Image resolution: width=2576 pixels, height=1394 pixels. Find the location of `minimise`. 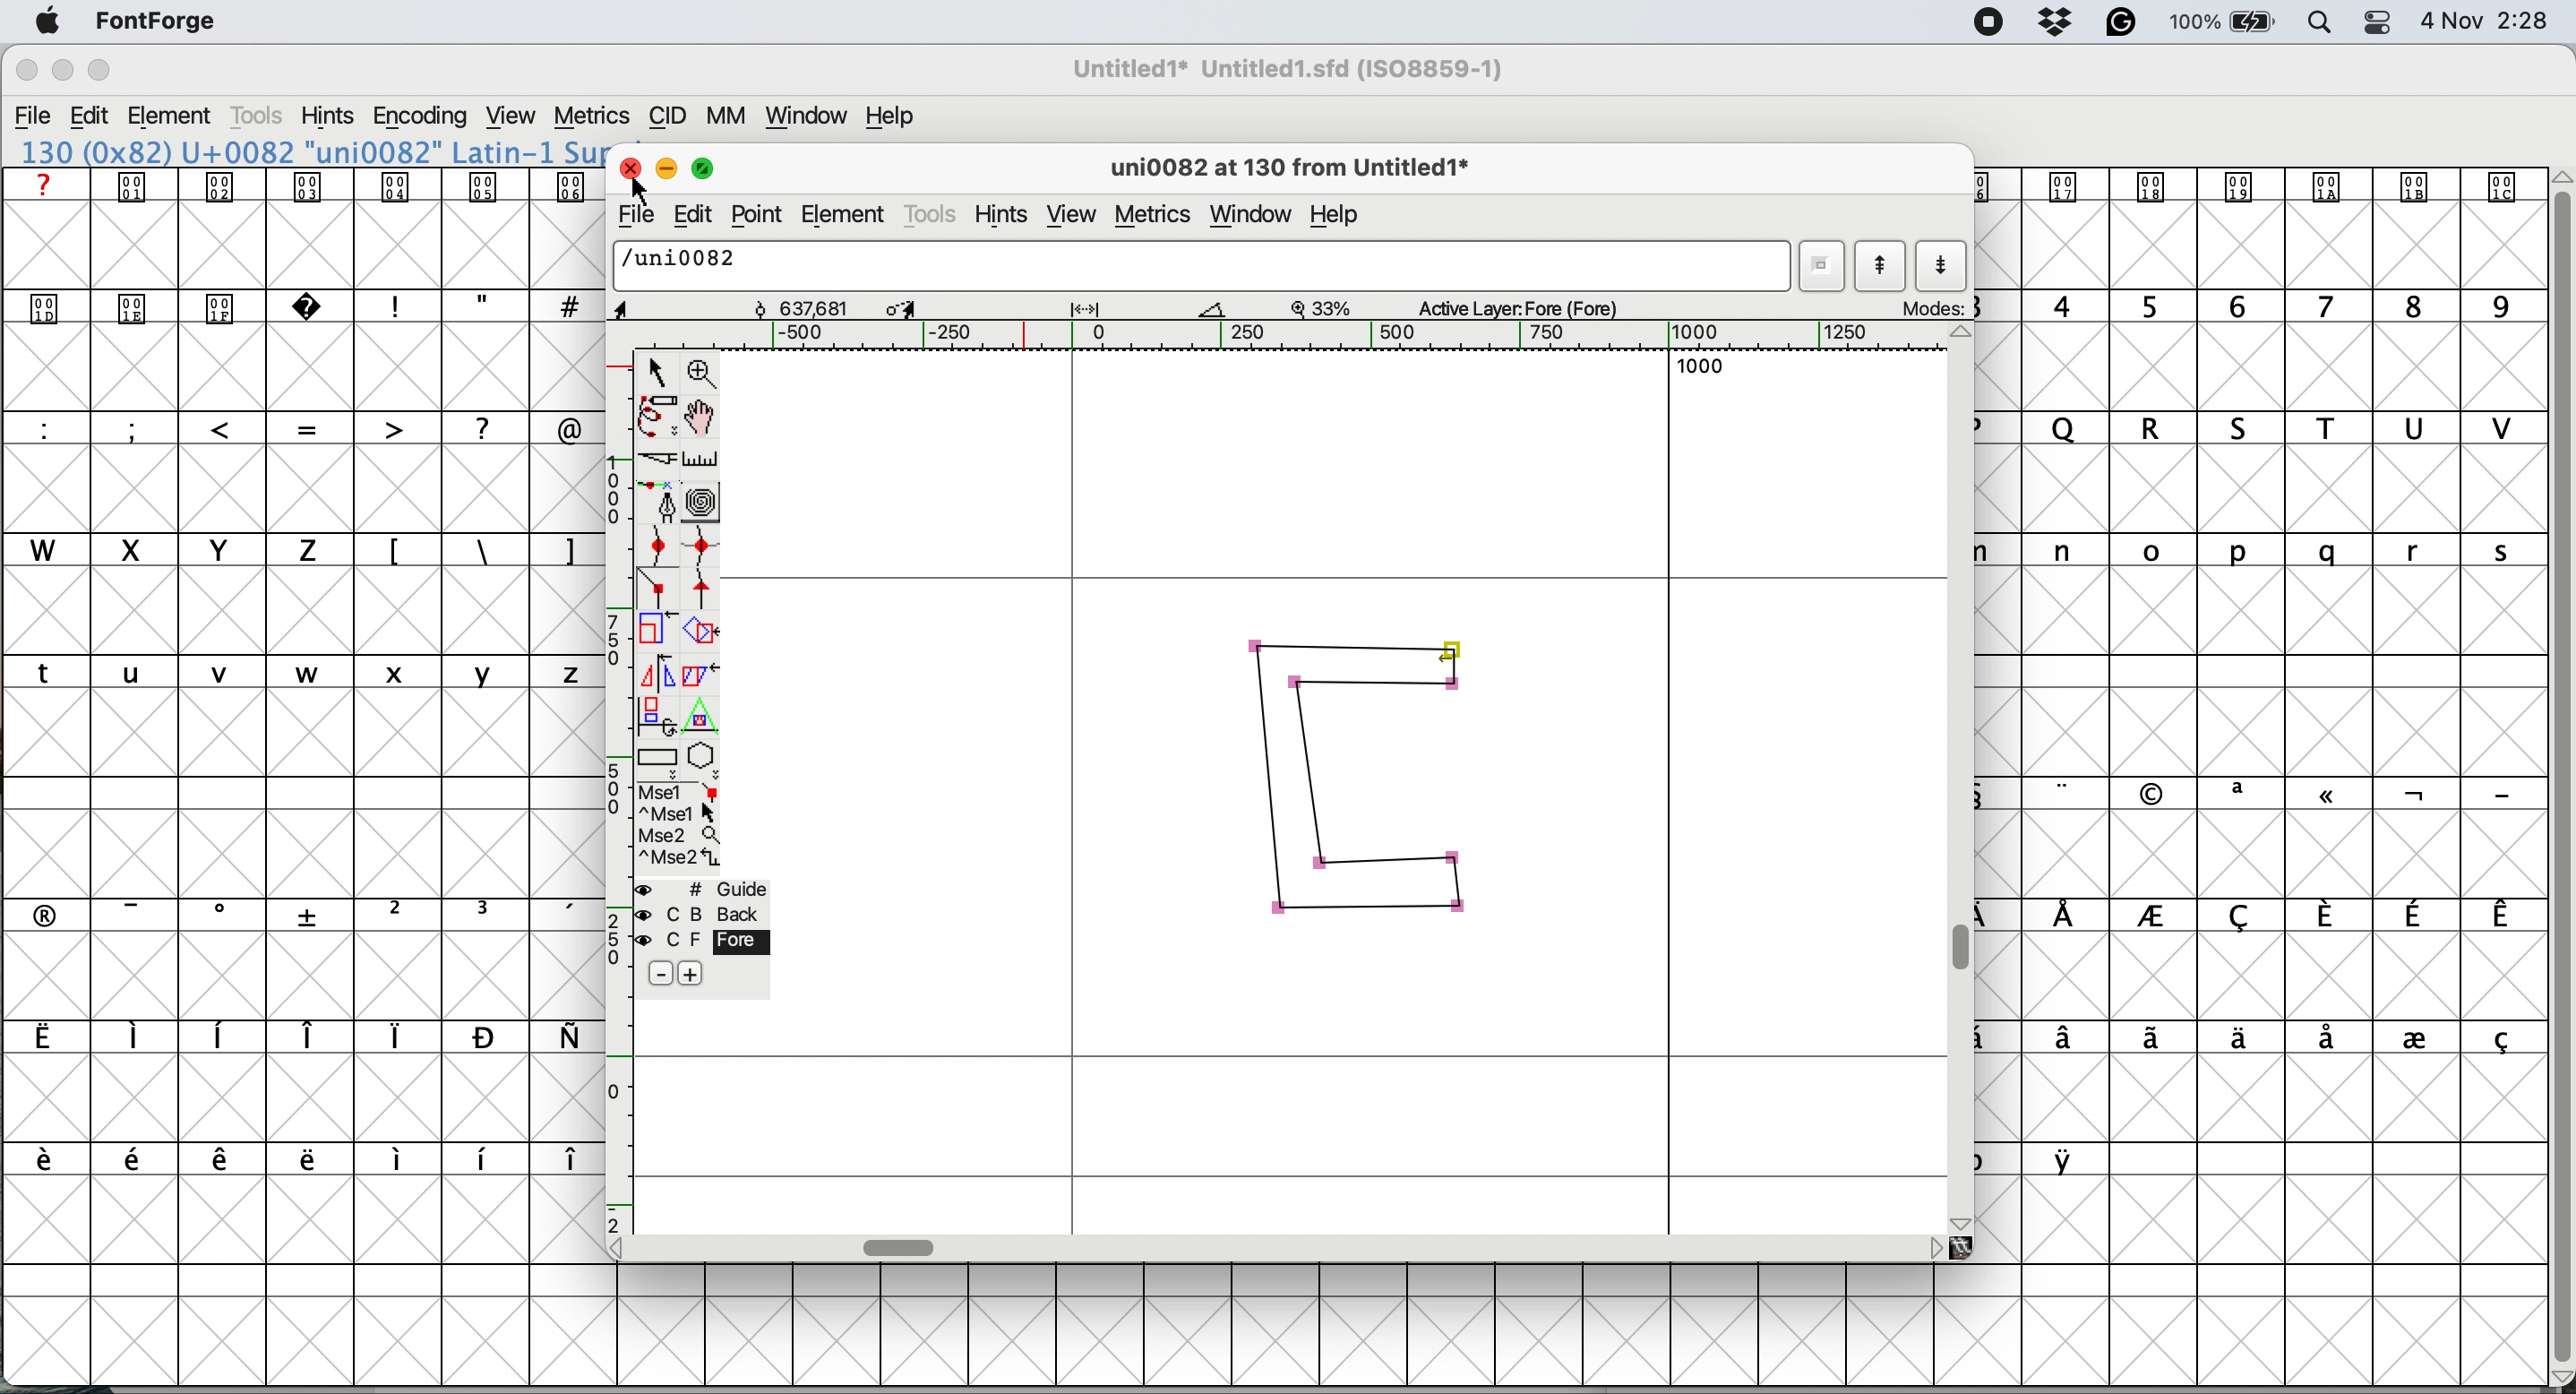

minimise is located at coordinates (61, 71).